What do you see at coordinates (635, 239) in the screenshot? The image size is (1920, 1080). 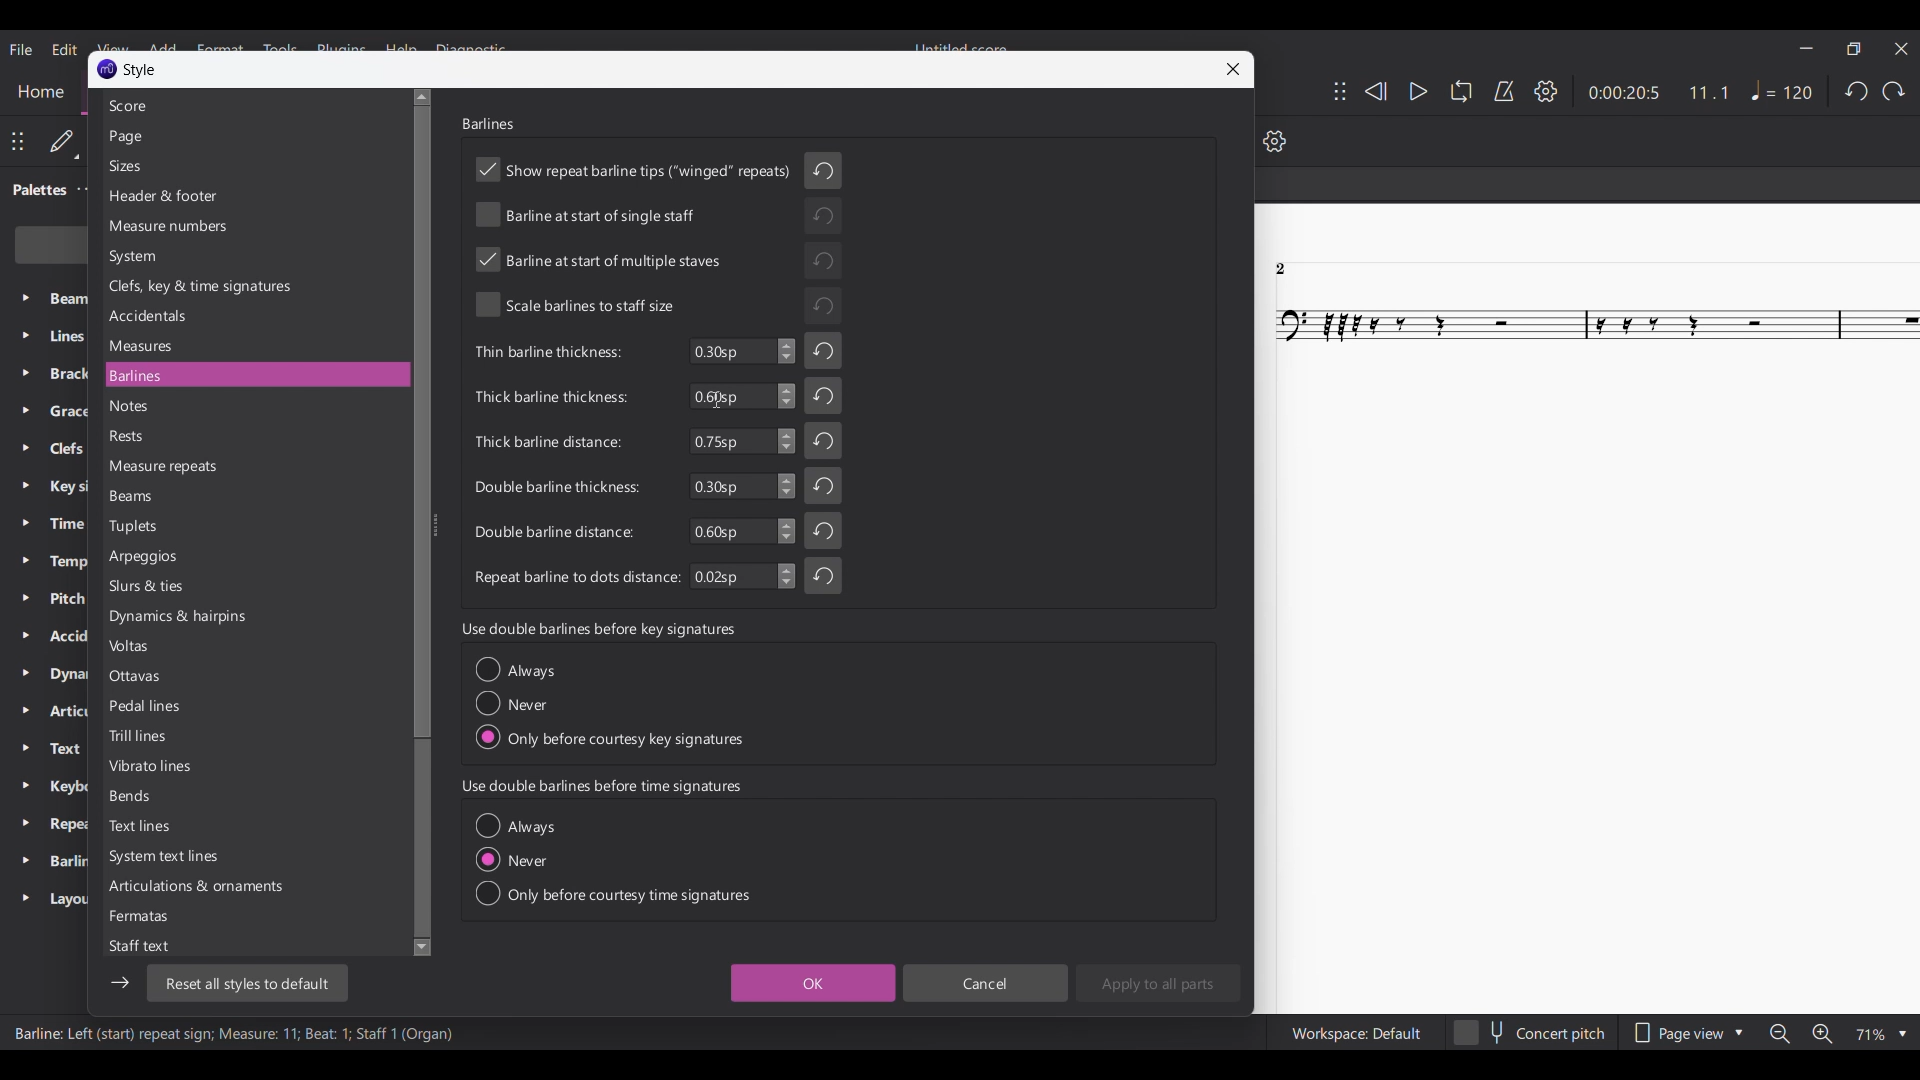 I see `Indicates toggle on/off` at bounding box center [635, 239].